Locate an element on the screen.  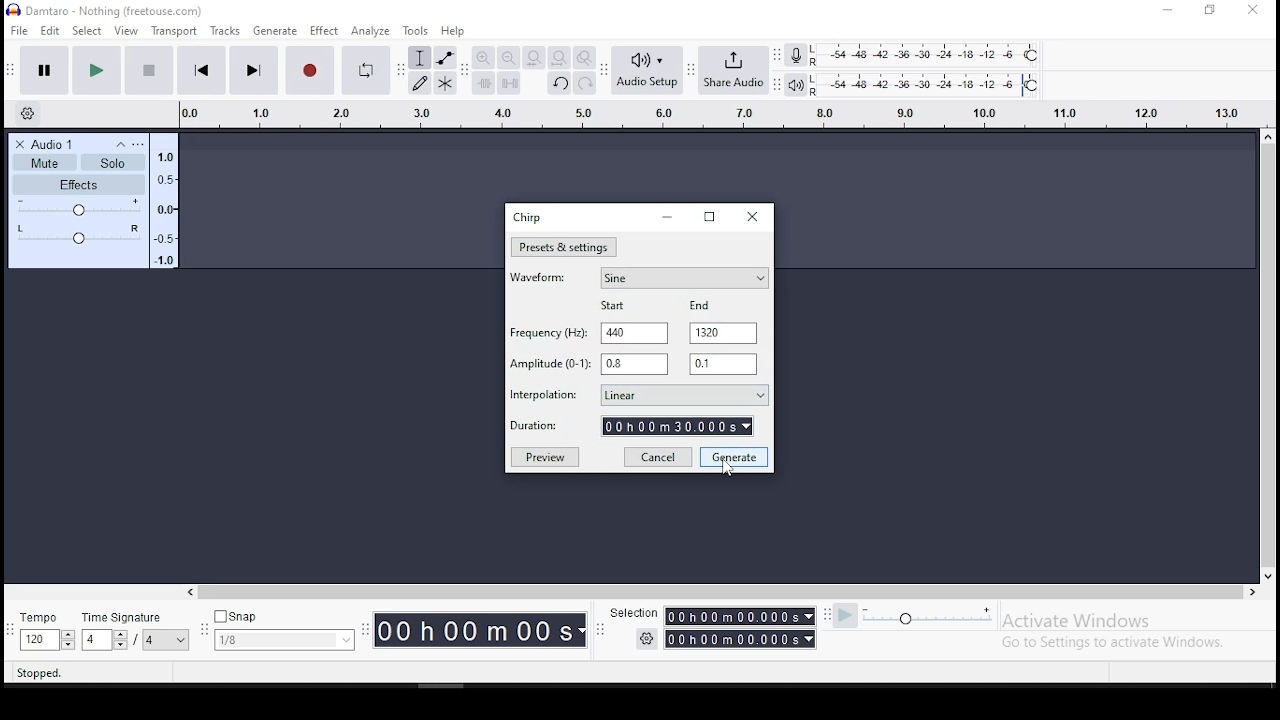
record meter is located at coordinates (797, 56).